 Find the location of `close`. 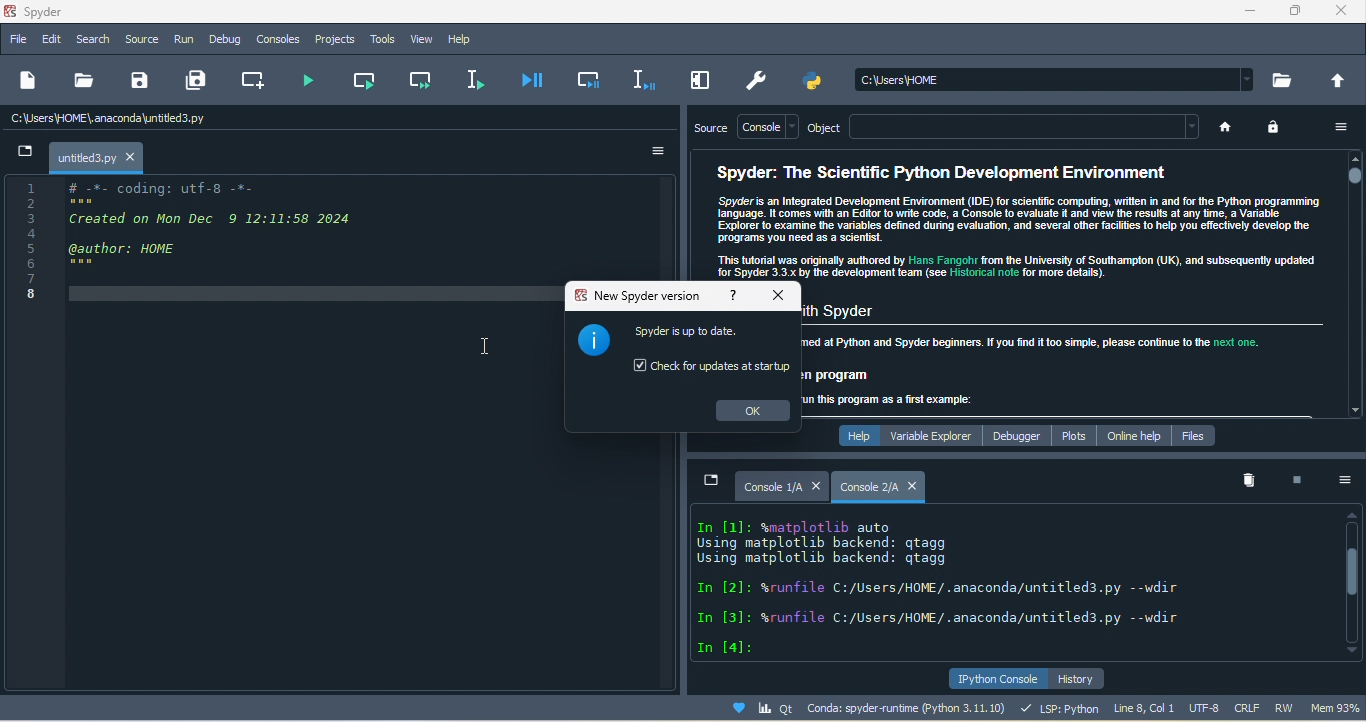

close is located at coordinates (1345, 14).